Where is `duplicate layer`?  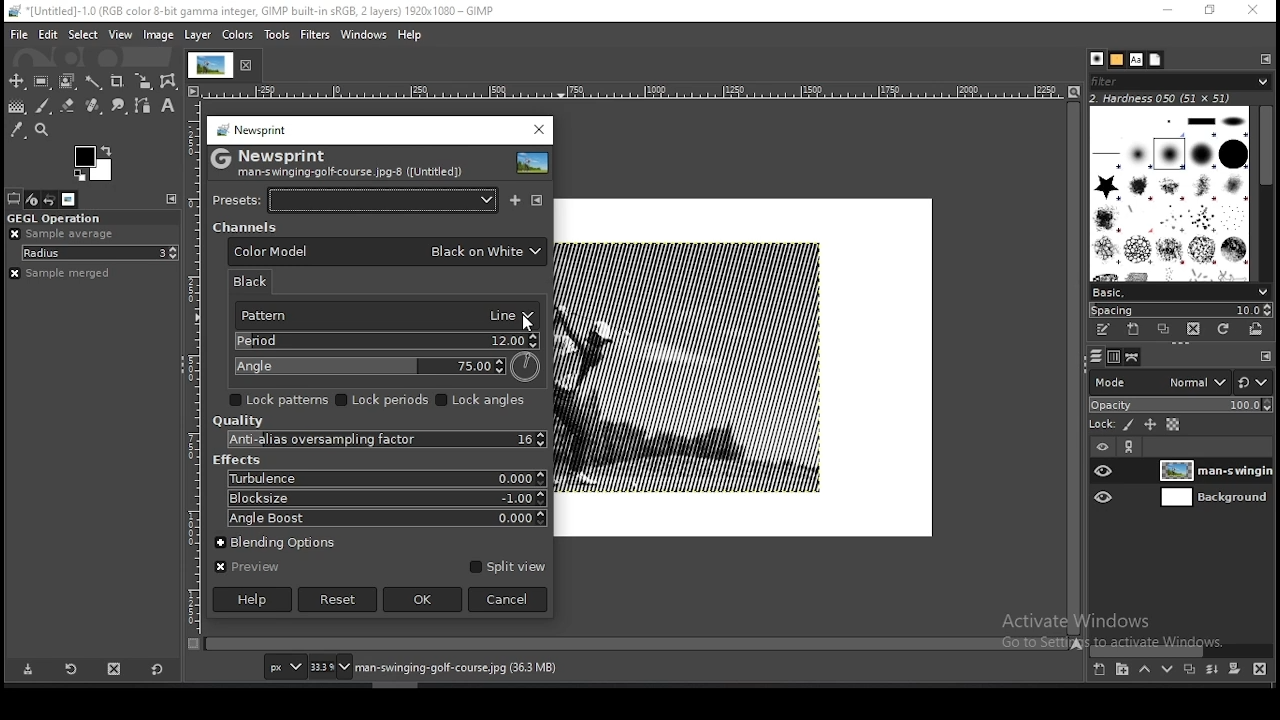
duplicate layer is located at coordinates (1190, 668).